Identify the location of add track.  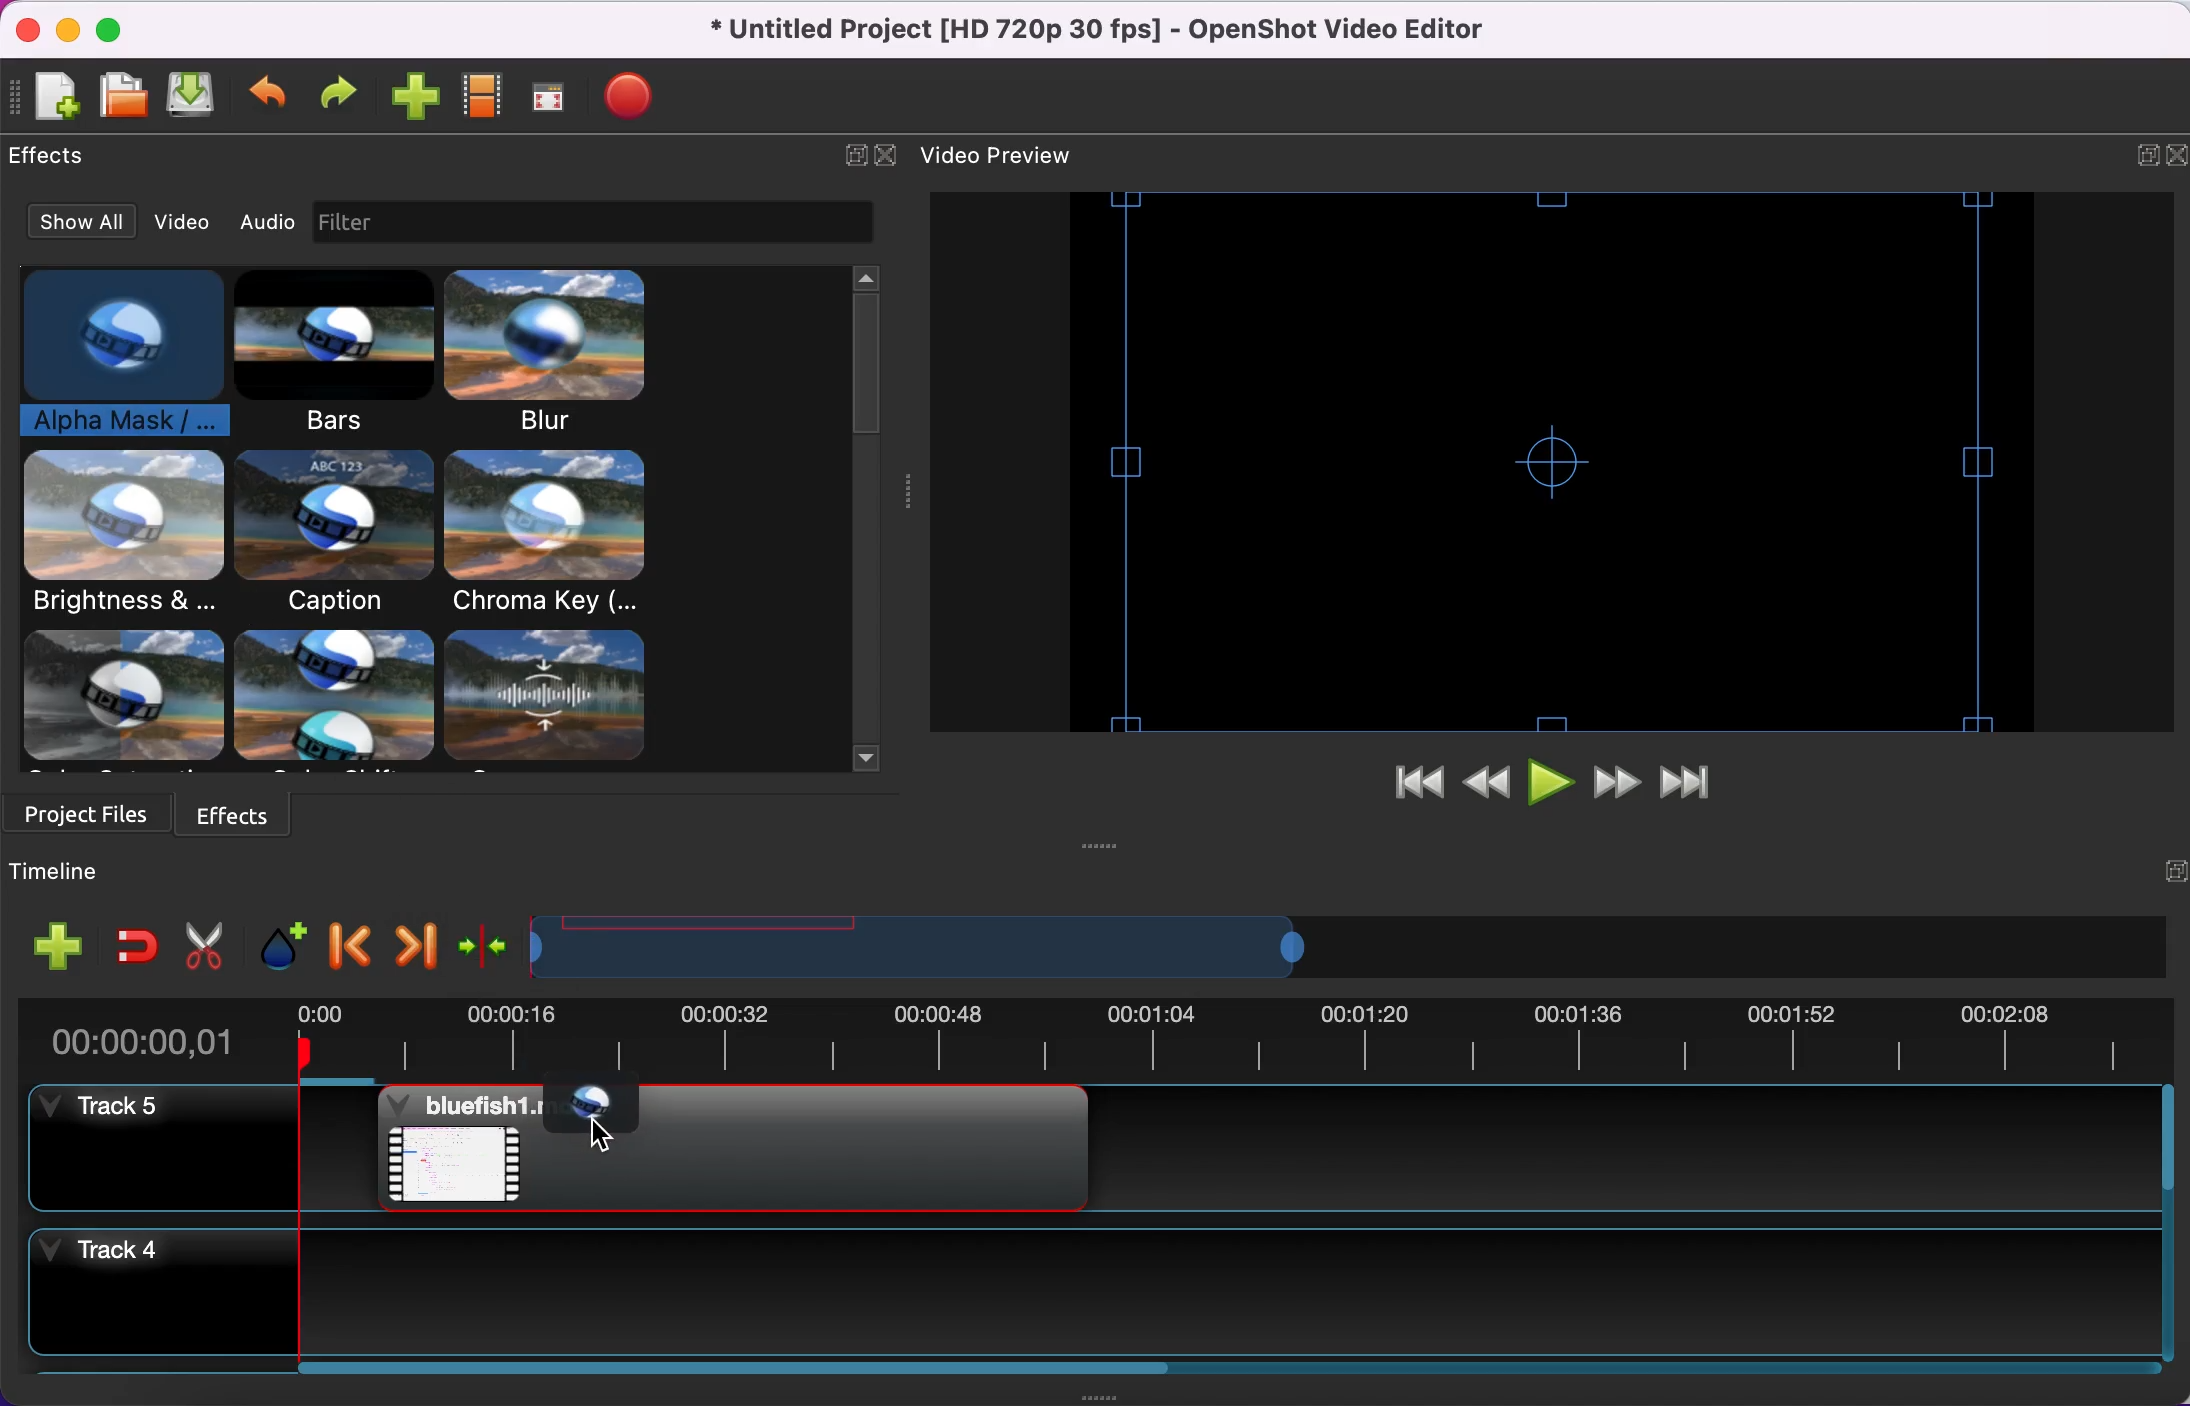
(53, 950).